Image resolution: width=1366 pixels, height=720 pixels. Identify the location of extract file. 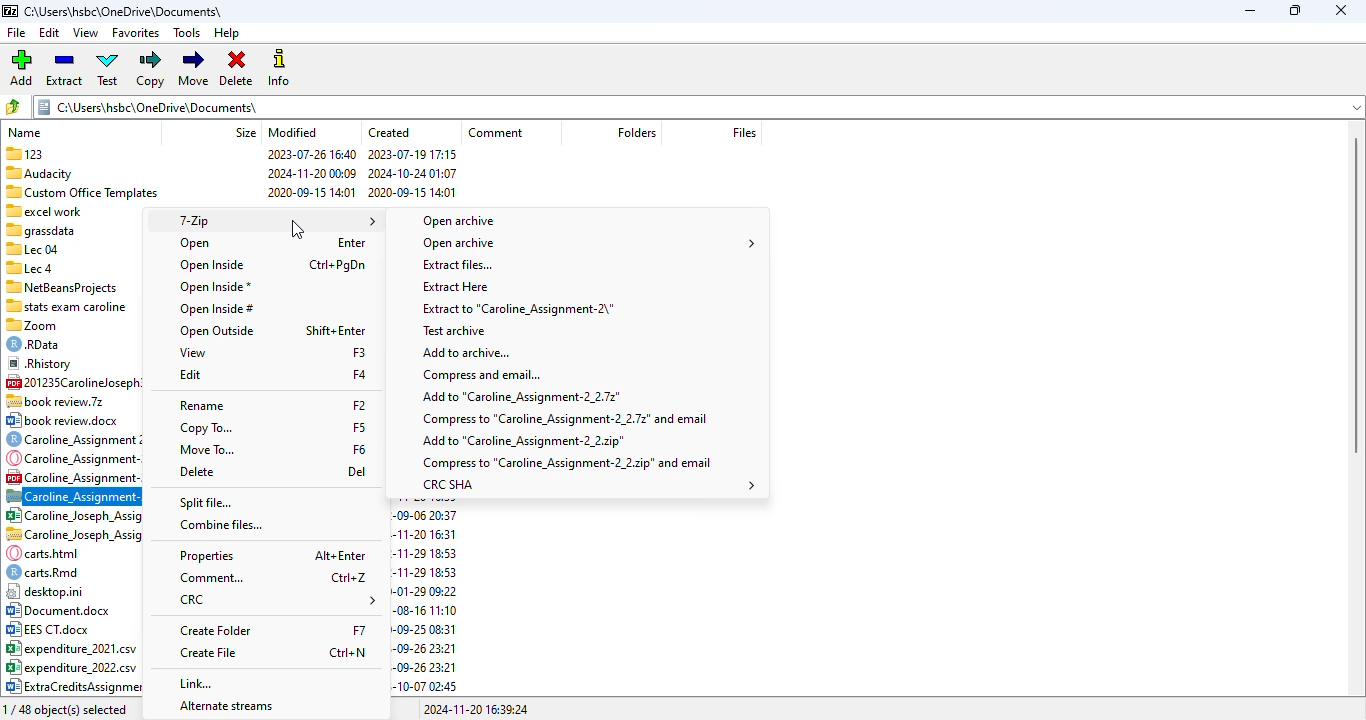
(458, 264).